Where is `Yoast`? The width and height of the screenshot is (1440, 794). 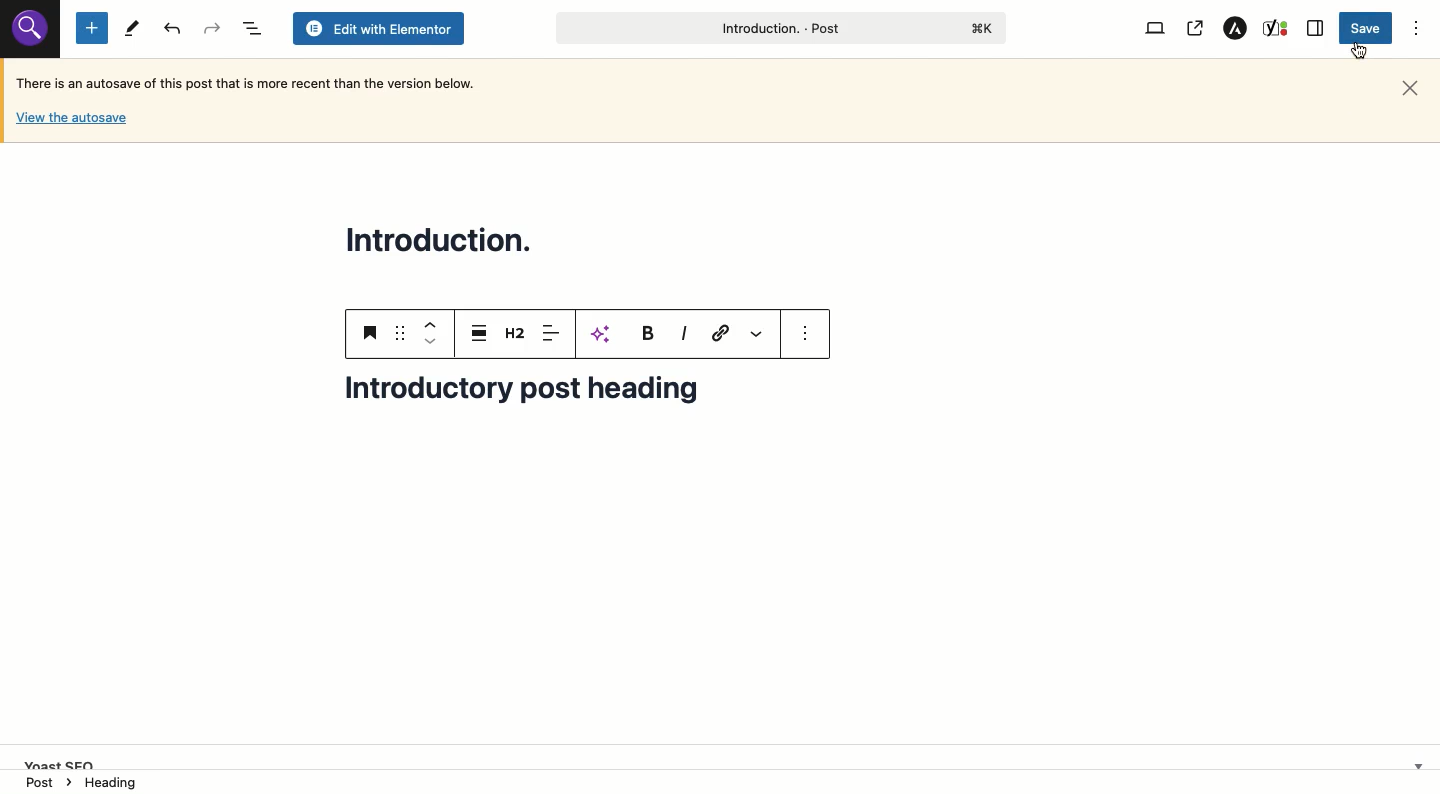 Yoast is located at coordinates (1277, 29).